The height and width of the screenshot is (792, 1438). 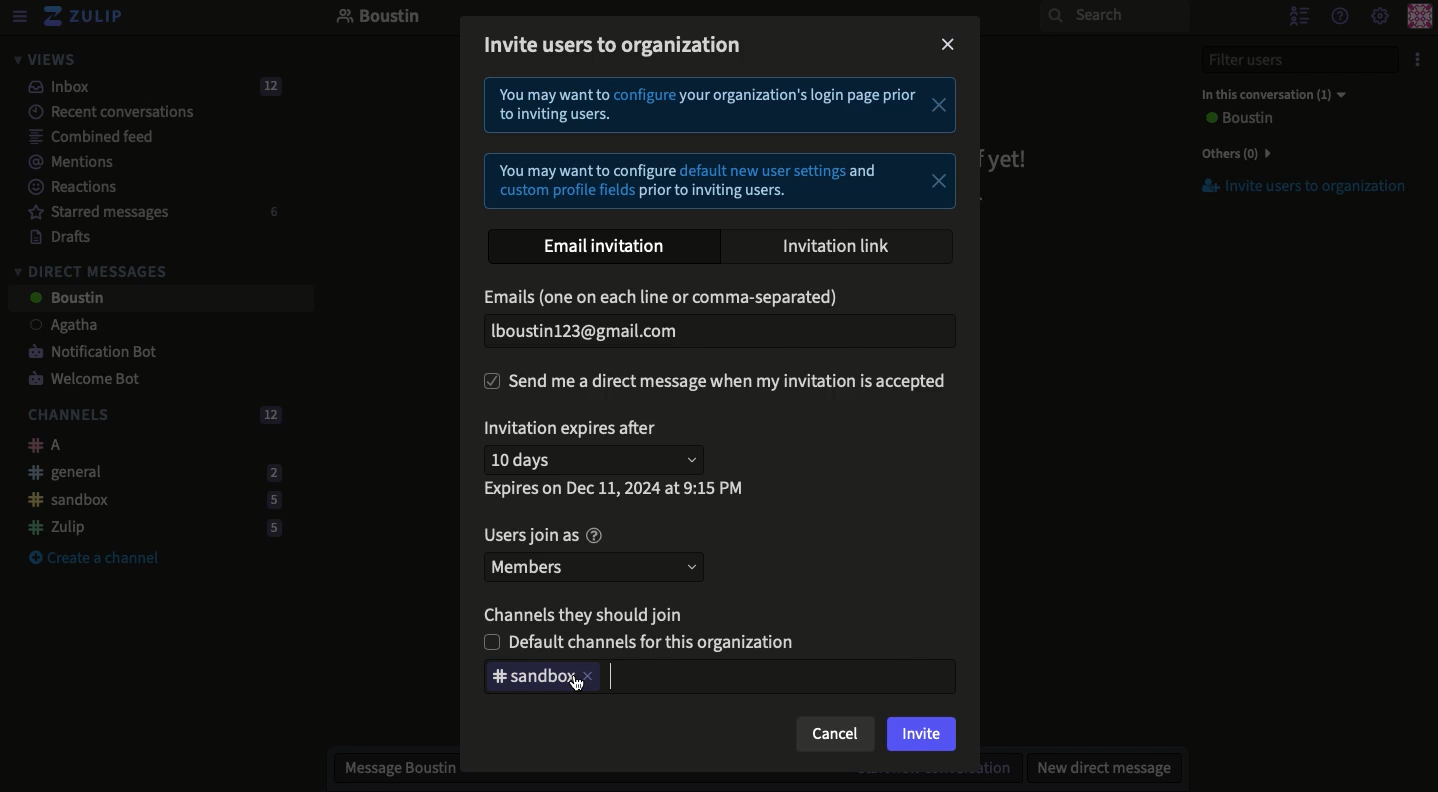 What do you see at coordinates (714, 332) in the screenshot?
I see `Email added` at bounding box center [714, 332].